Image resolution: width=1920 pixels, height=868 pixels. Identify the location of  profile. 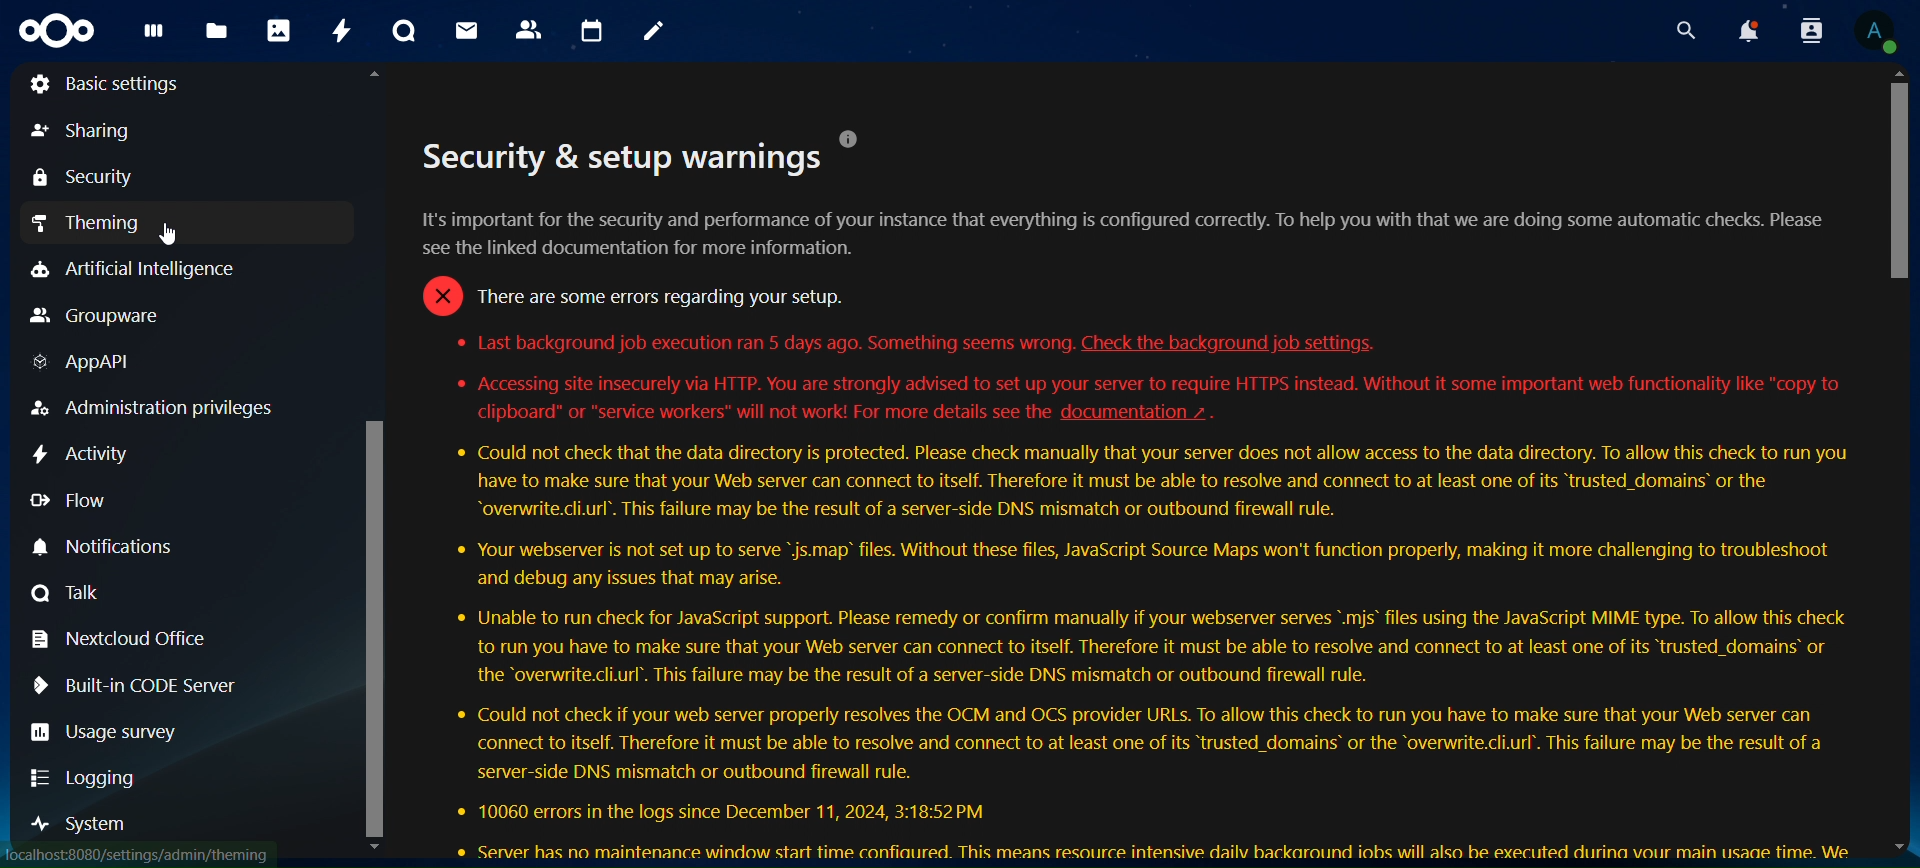
(1882, 35).